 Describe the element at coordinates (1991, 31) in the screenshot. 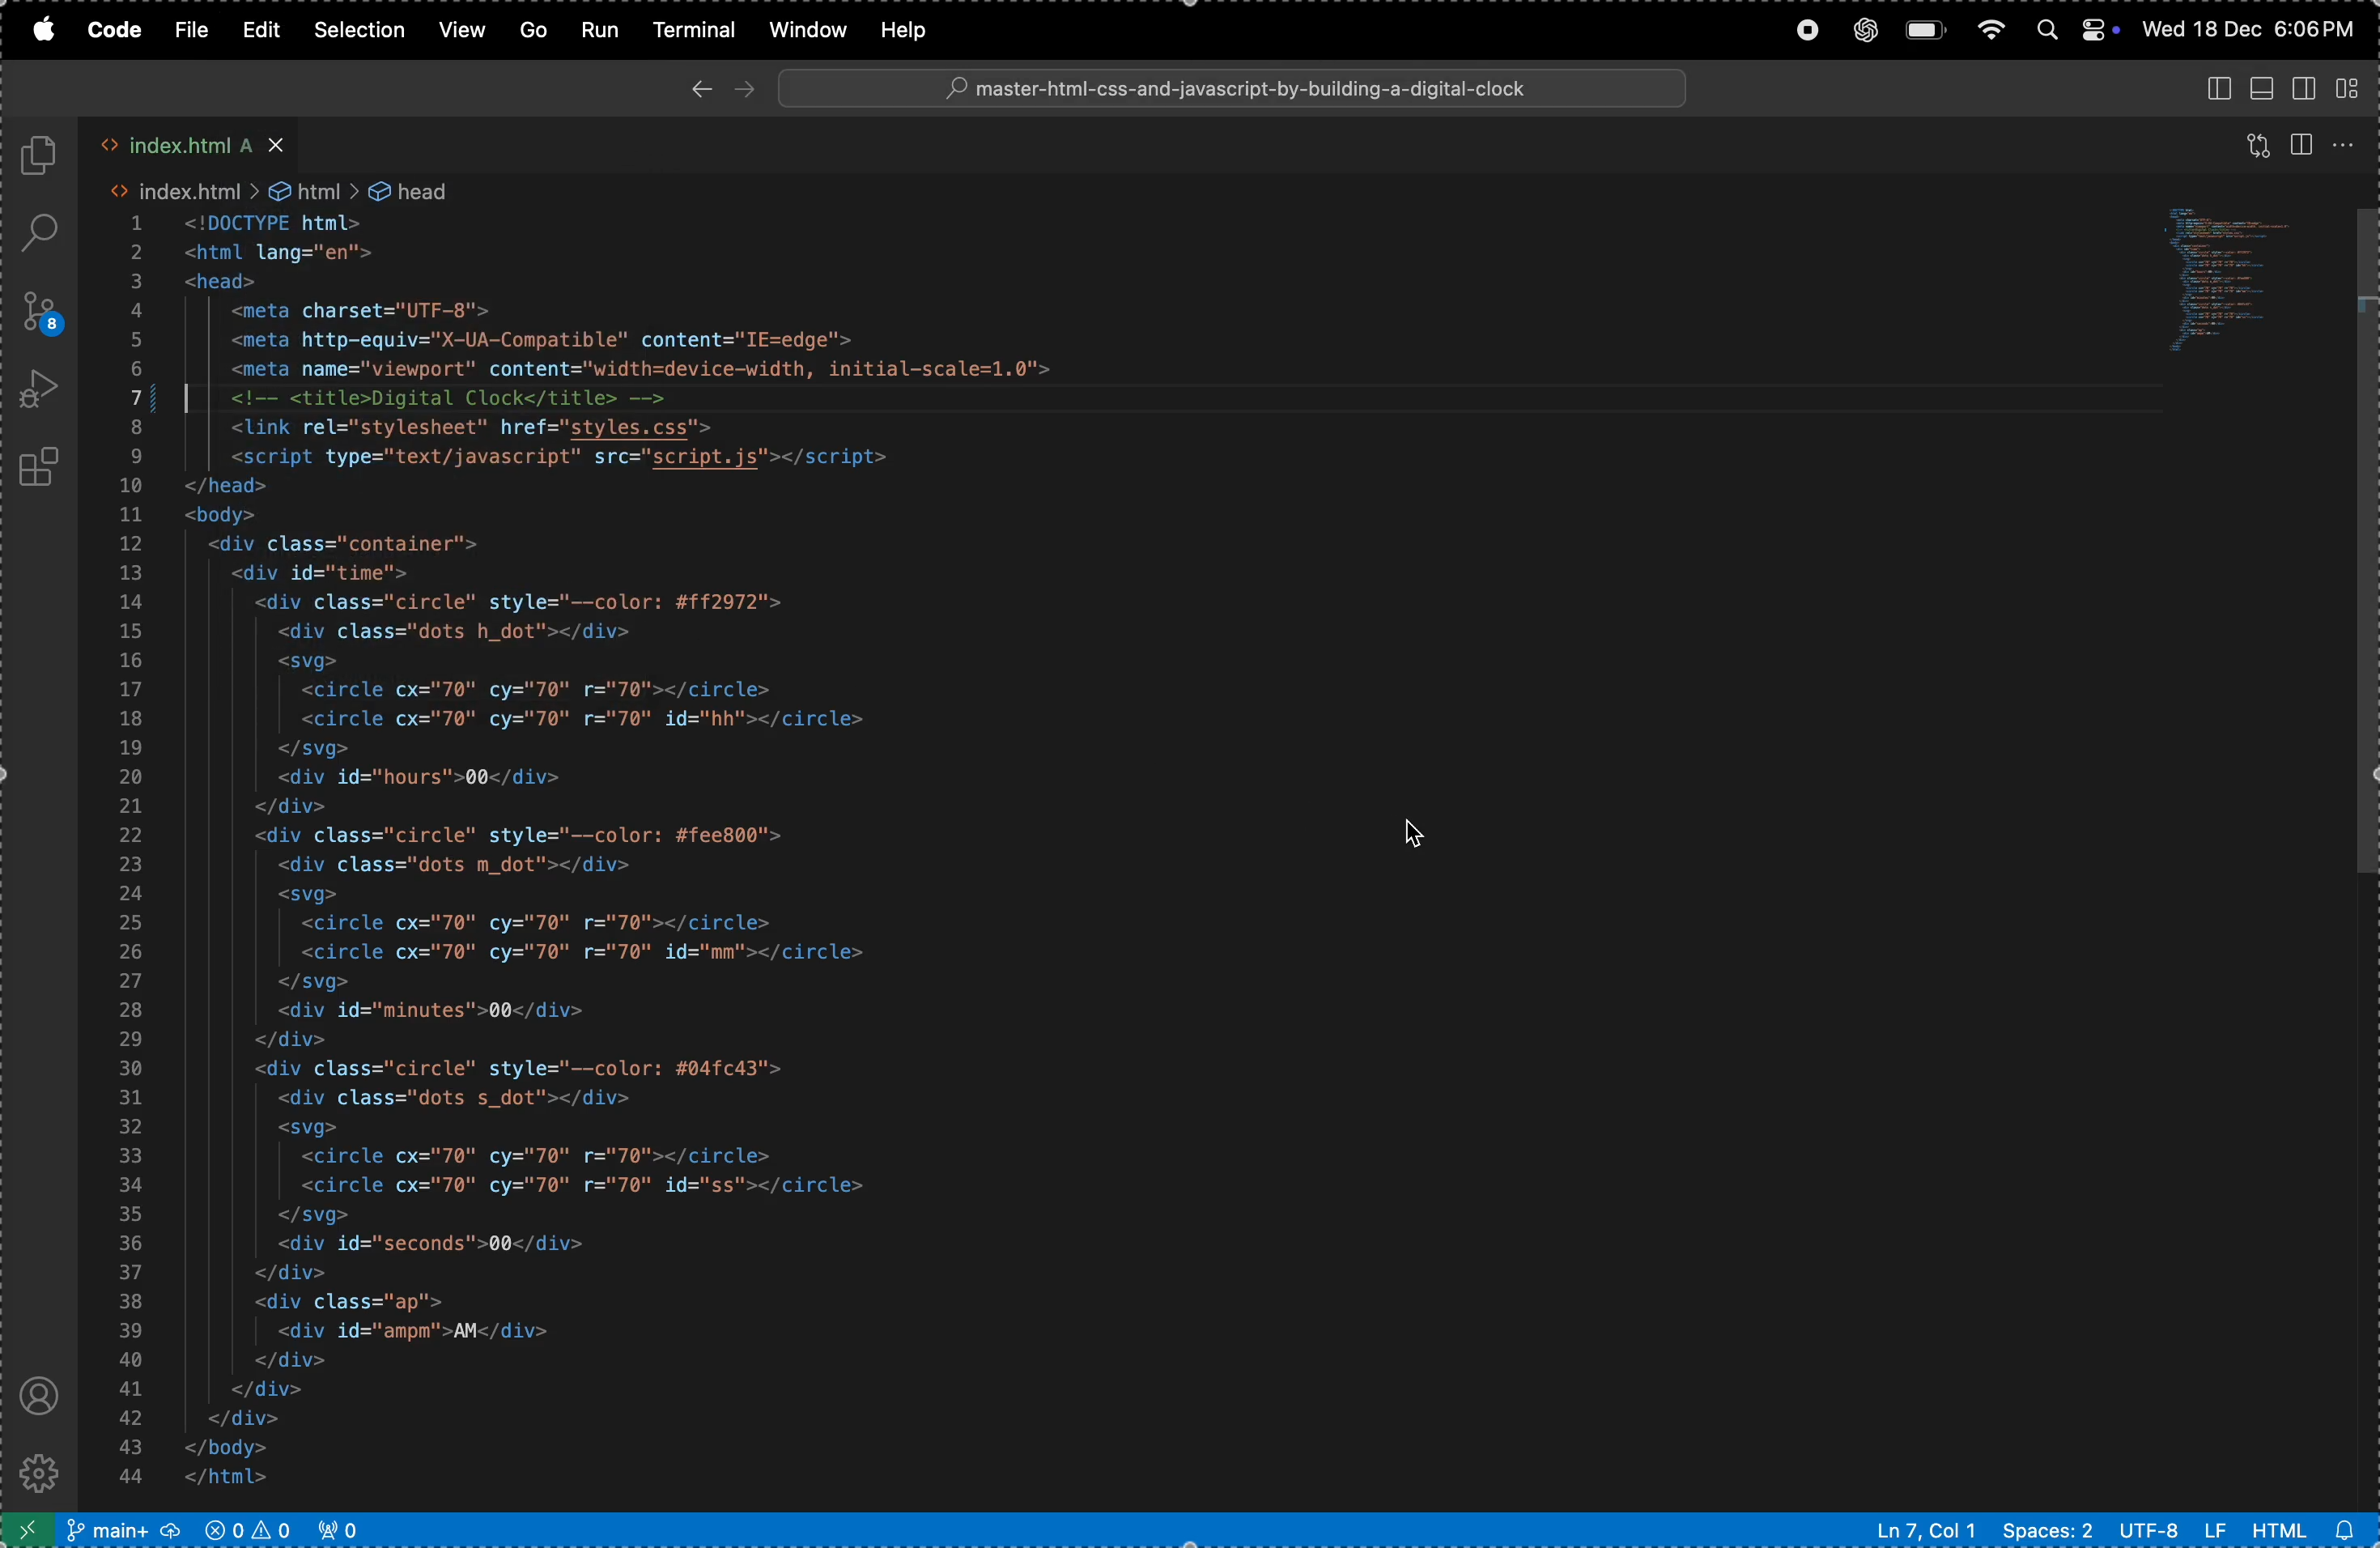

I see `wifi` at that location.